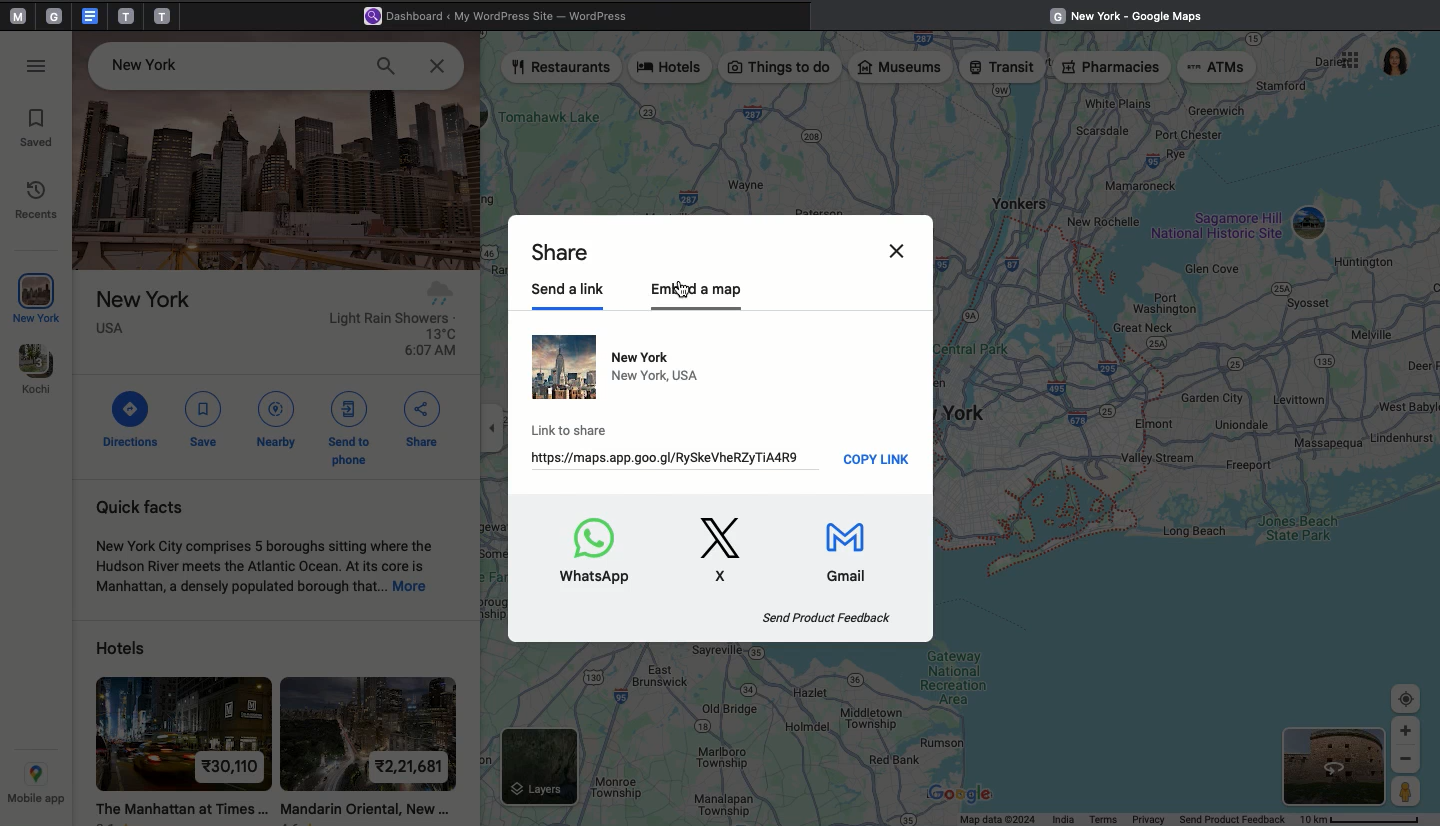  What do you see at coordinates (278, 328) in the screenshot?
I see `Place` at bounding box center [278, 328].